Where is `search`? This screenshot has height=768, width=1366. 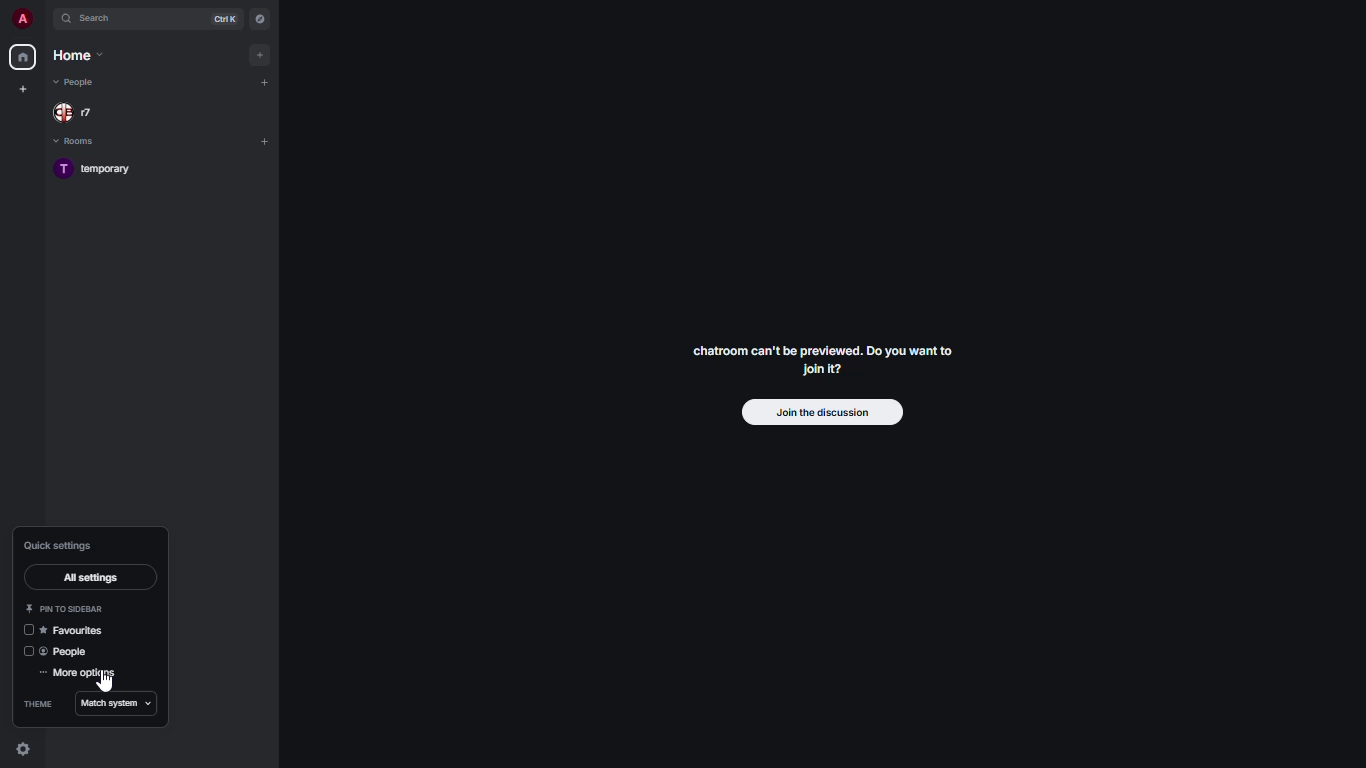 search is located at coordinates (100, 20).